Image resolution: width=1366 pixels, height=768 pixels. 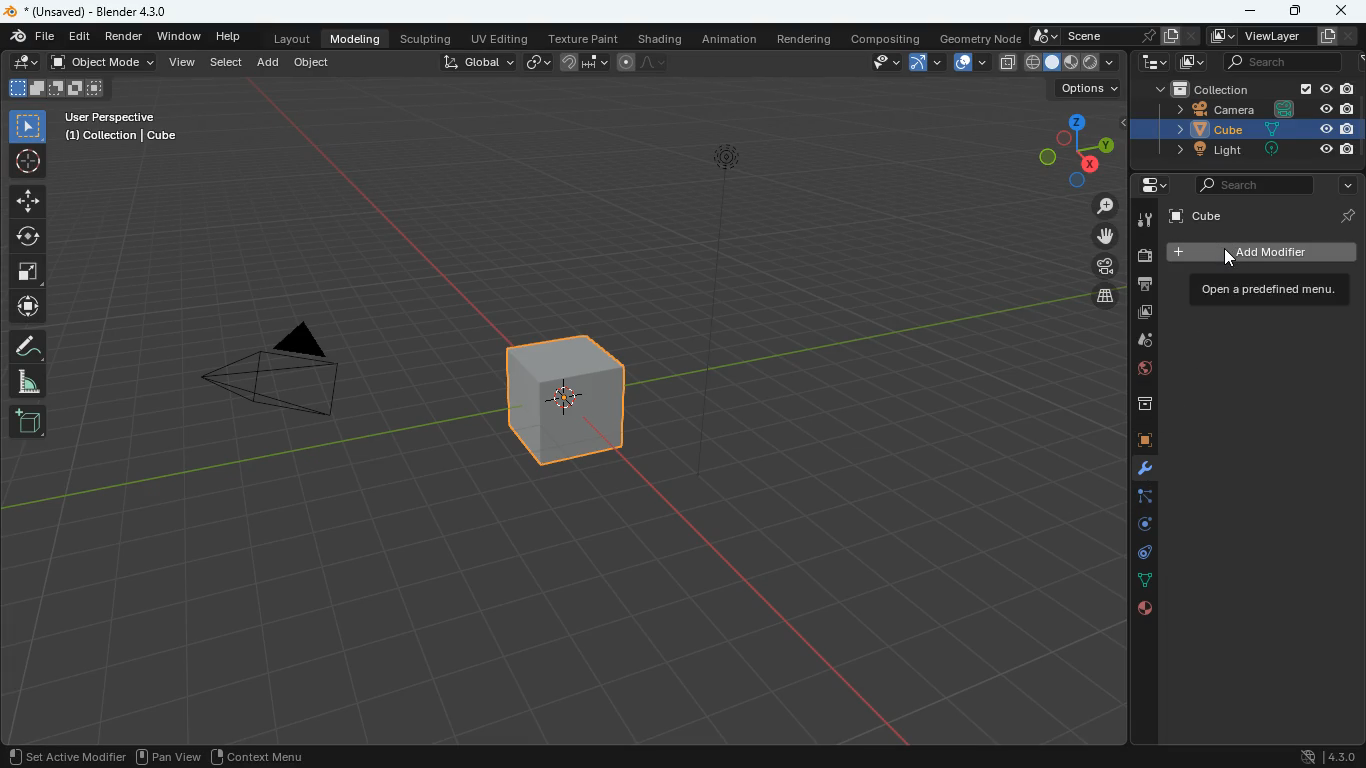 I want to click on more, so click(x=1344, y=186).